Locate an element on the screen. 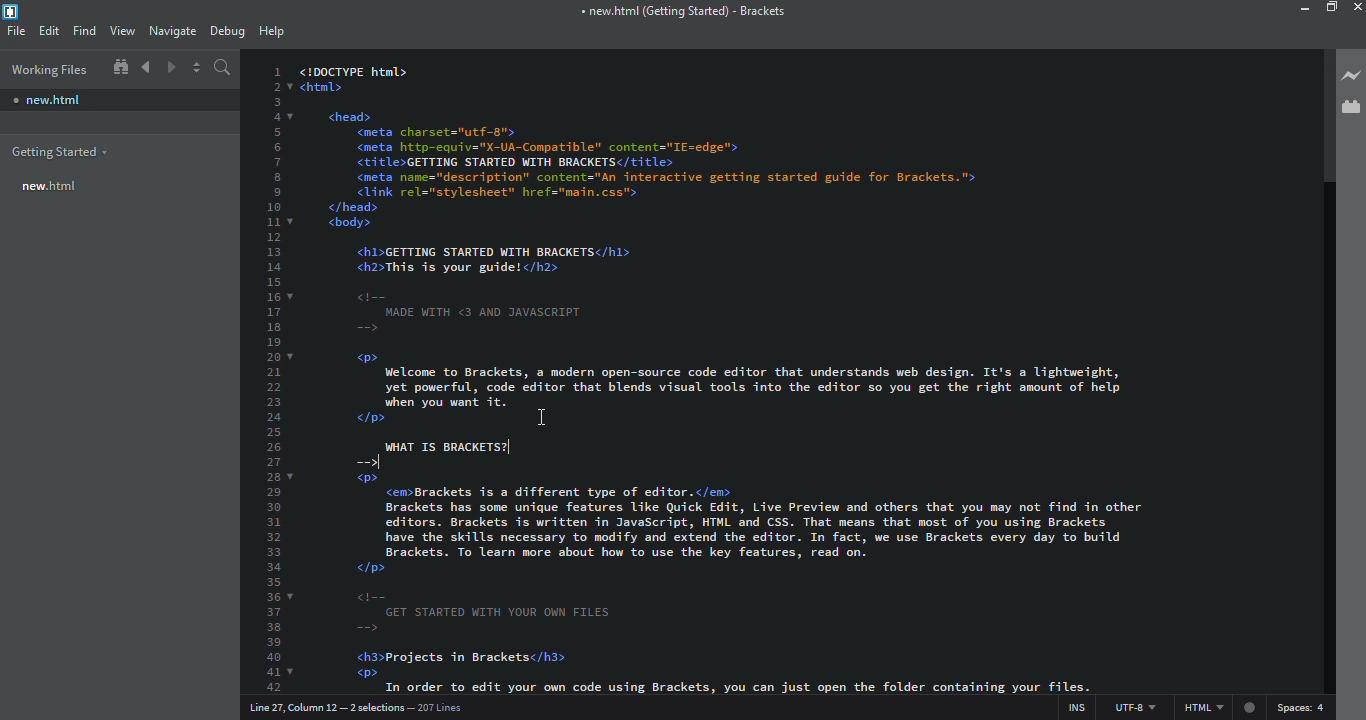  debug is located at coordinates (229, 32).